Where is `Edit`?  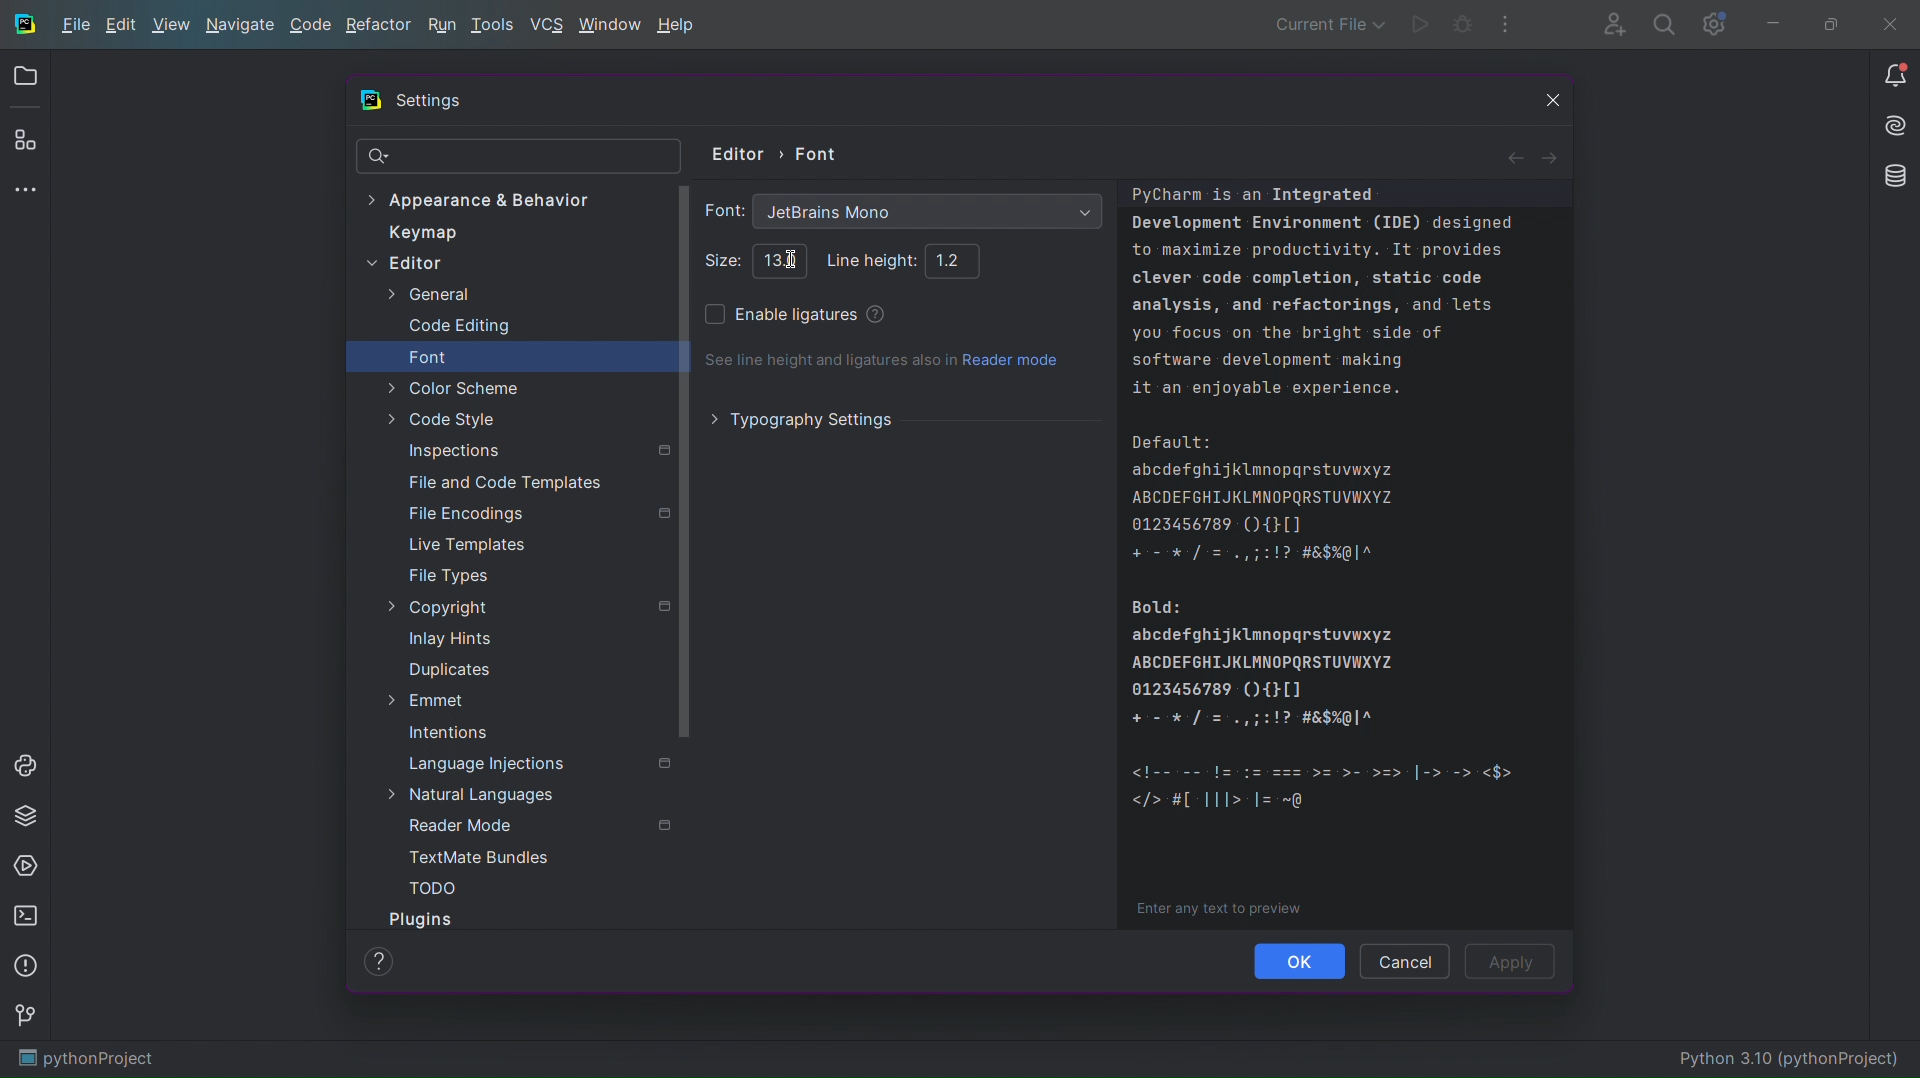 Edit is located at coordinates (119, 26).